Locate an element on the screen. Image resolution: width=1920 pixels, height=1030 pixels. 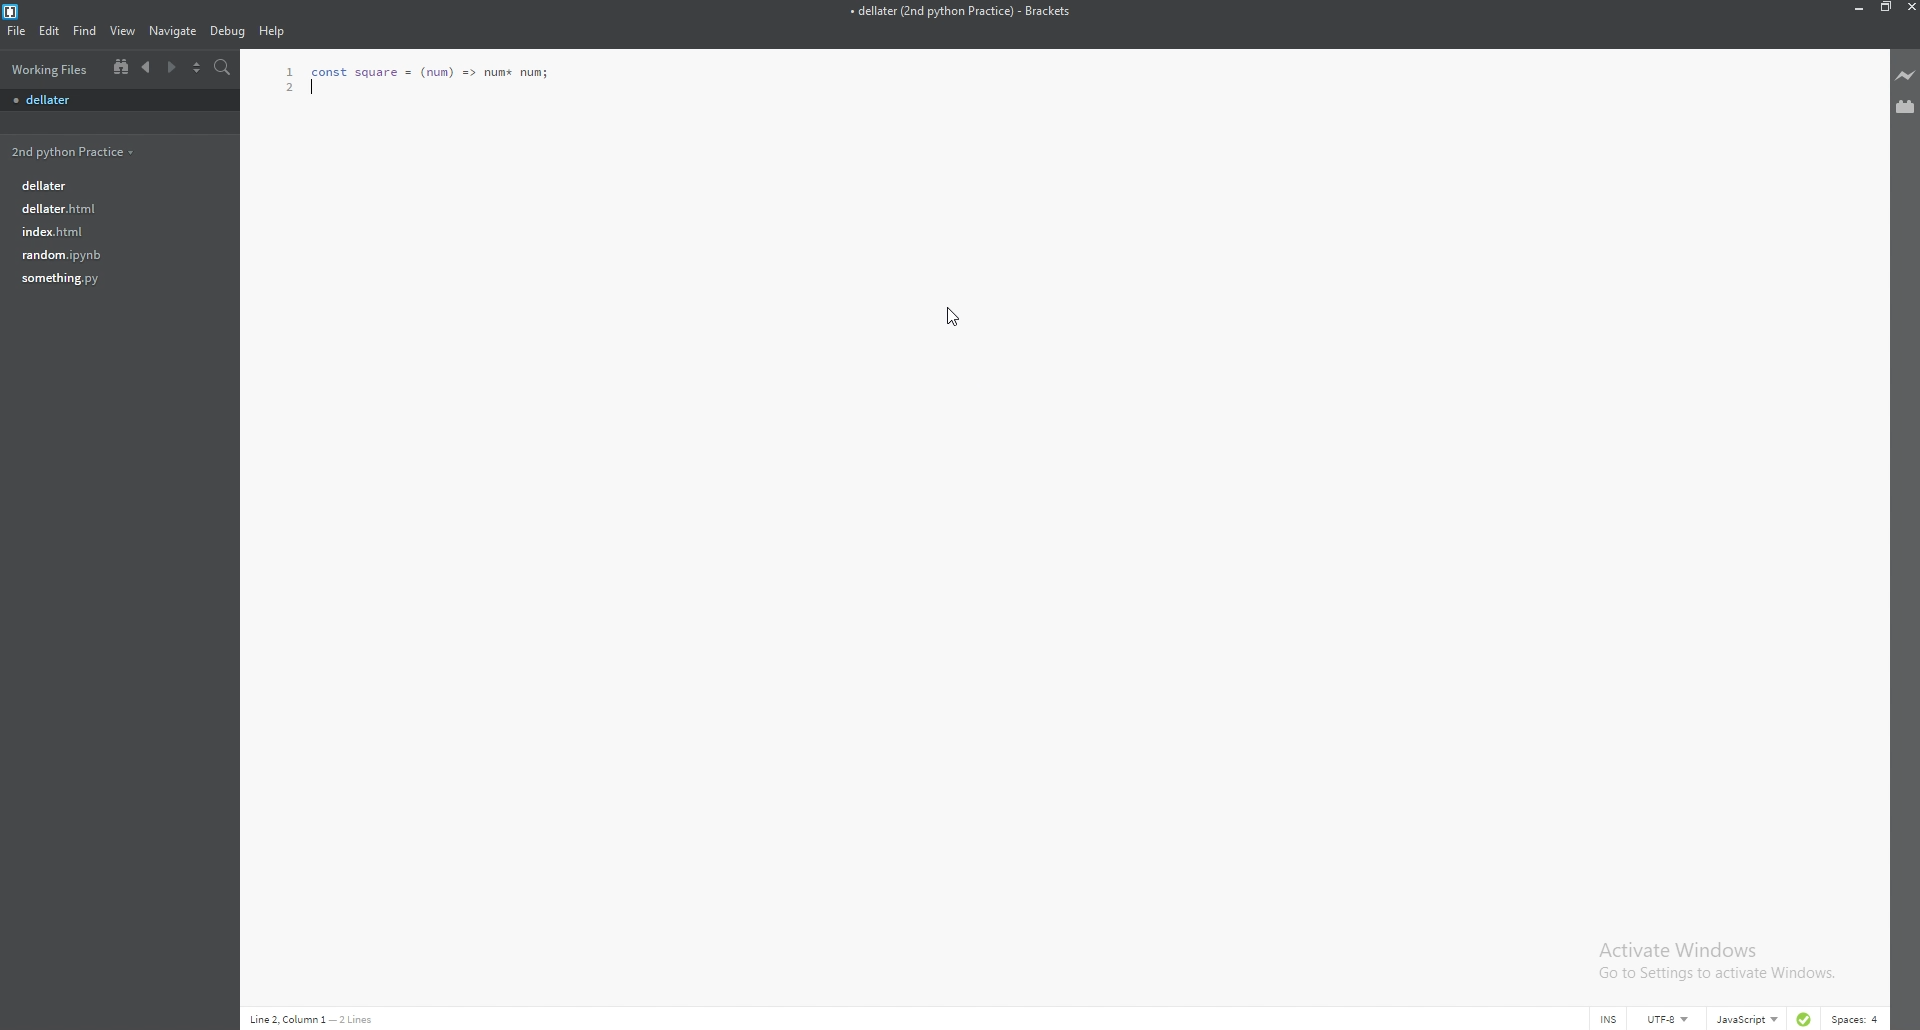
view is located at coordinates (123, 31).